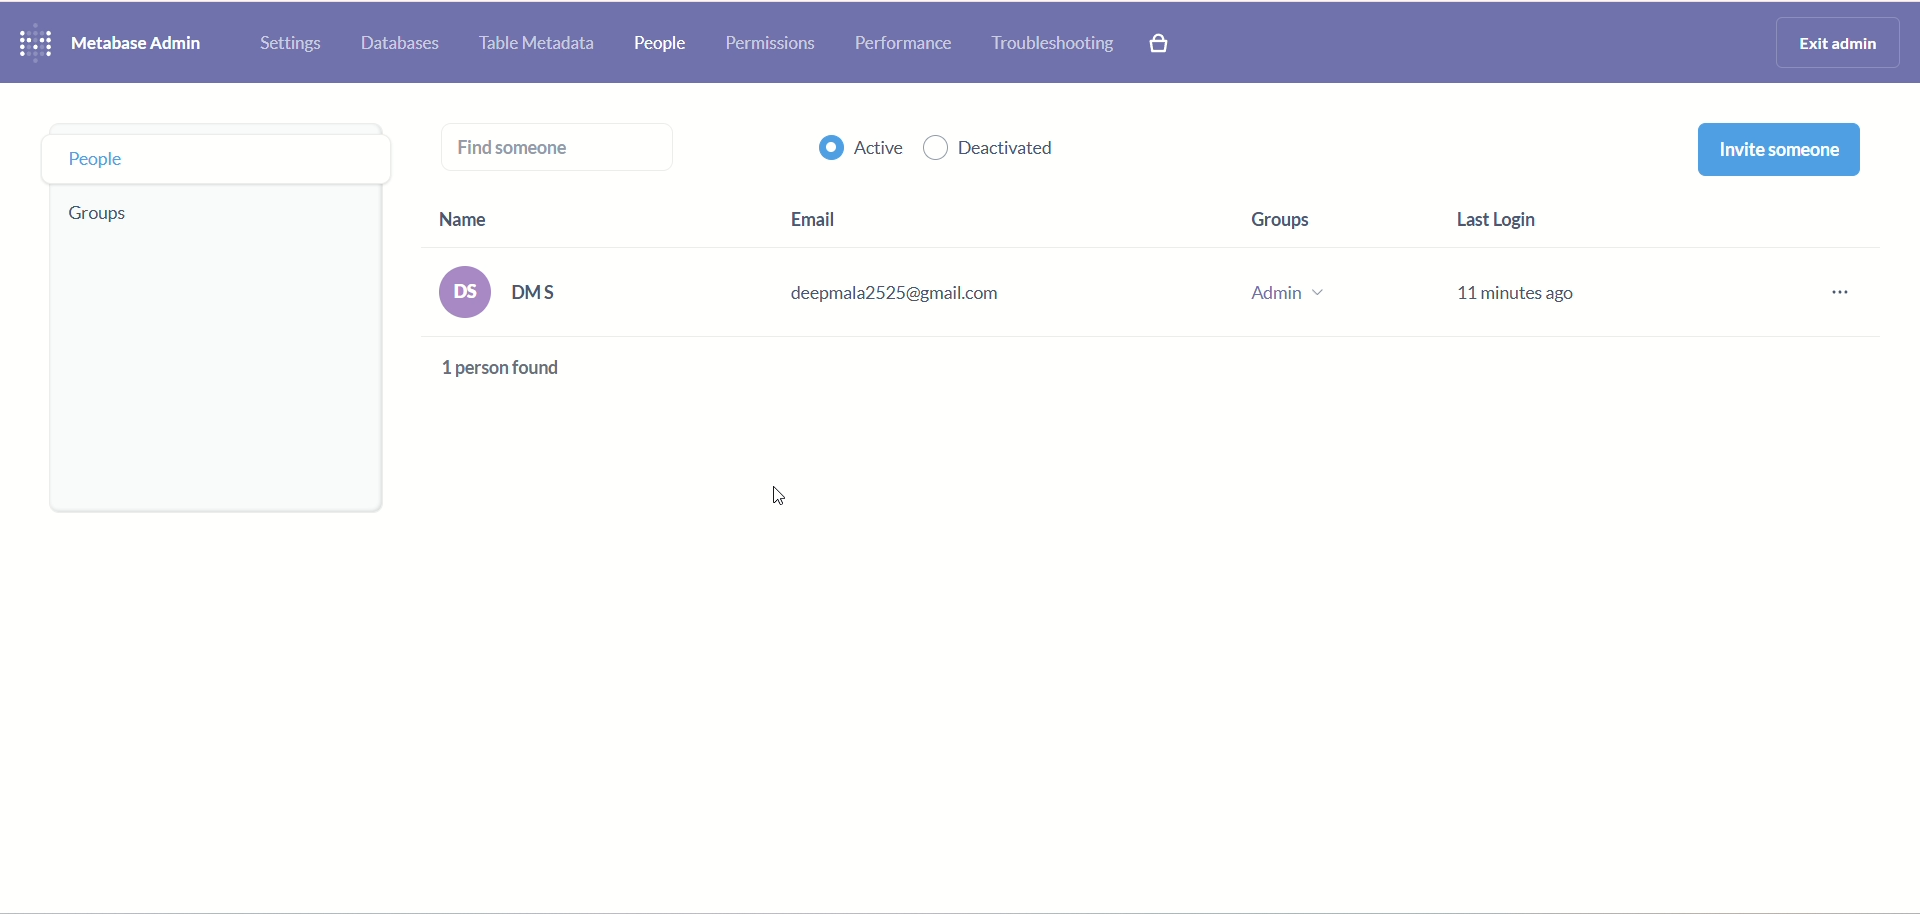 Image resolution: width=1920 pixels, height=914 pixels. I want to click on explore paid features, so click(1160, 43).